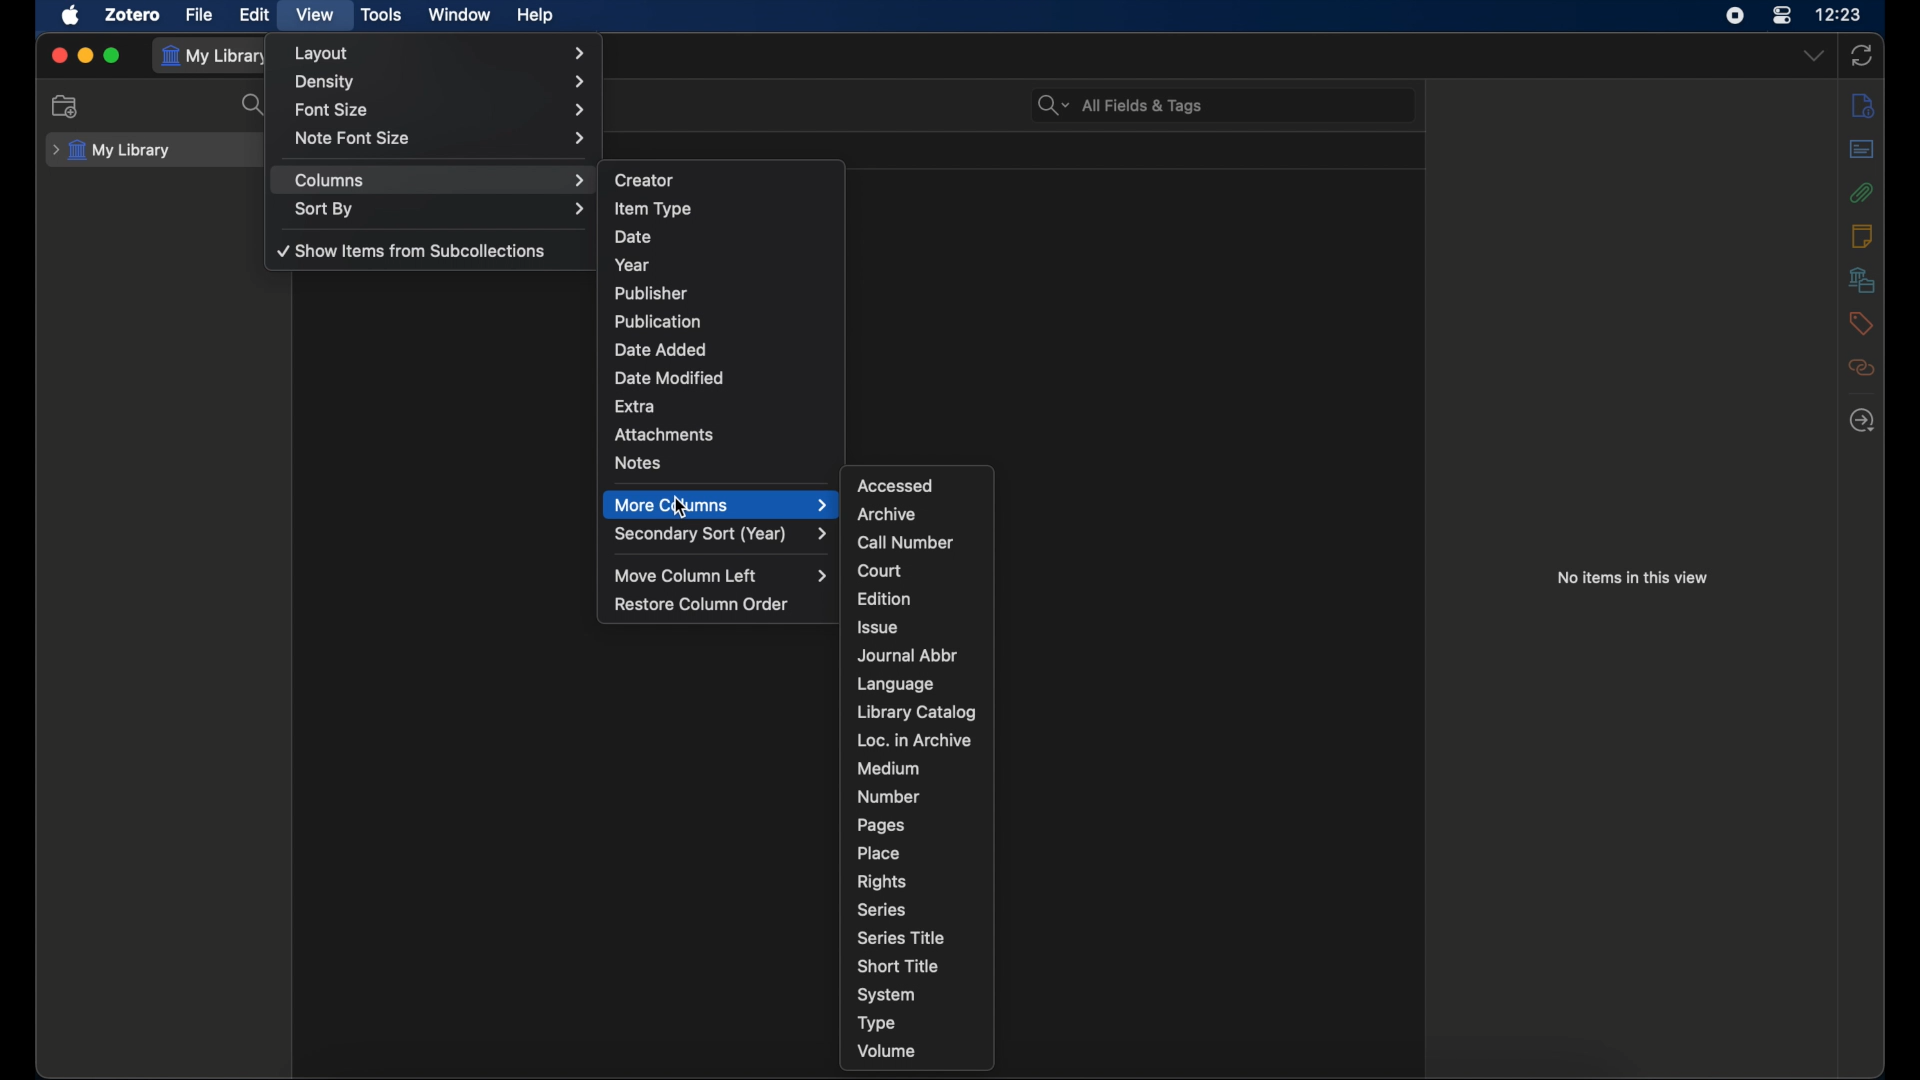 The height and width of the screenshot is (1080, 1920). Describe the element at coordinates (894, 485) in the screenshot. I see `accessed` at that location.